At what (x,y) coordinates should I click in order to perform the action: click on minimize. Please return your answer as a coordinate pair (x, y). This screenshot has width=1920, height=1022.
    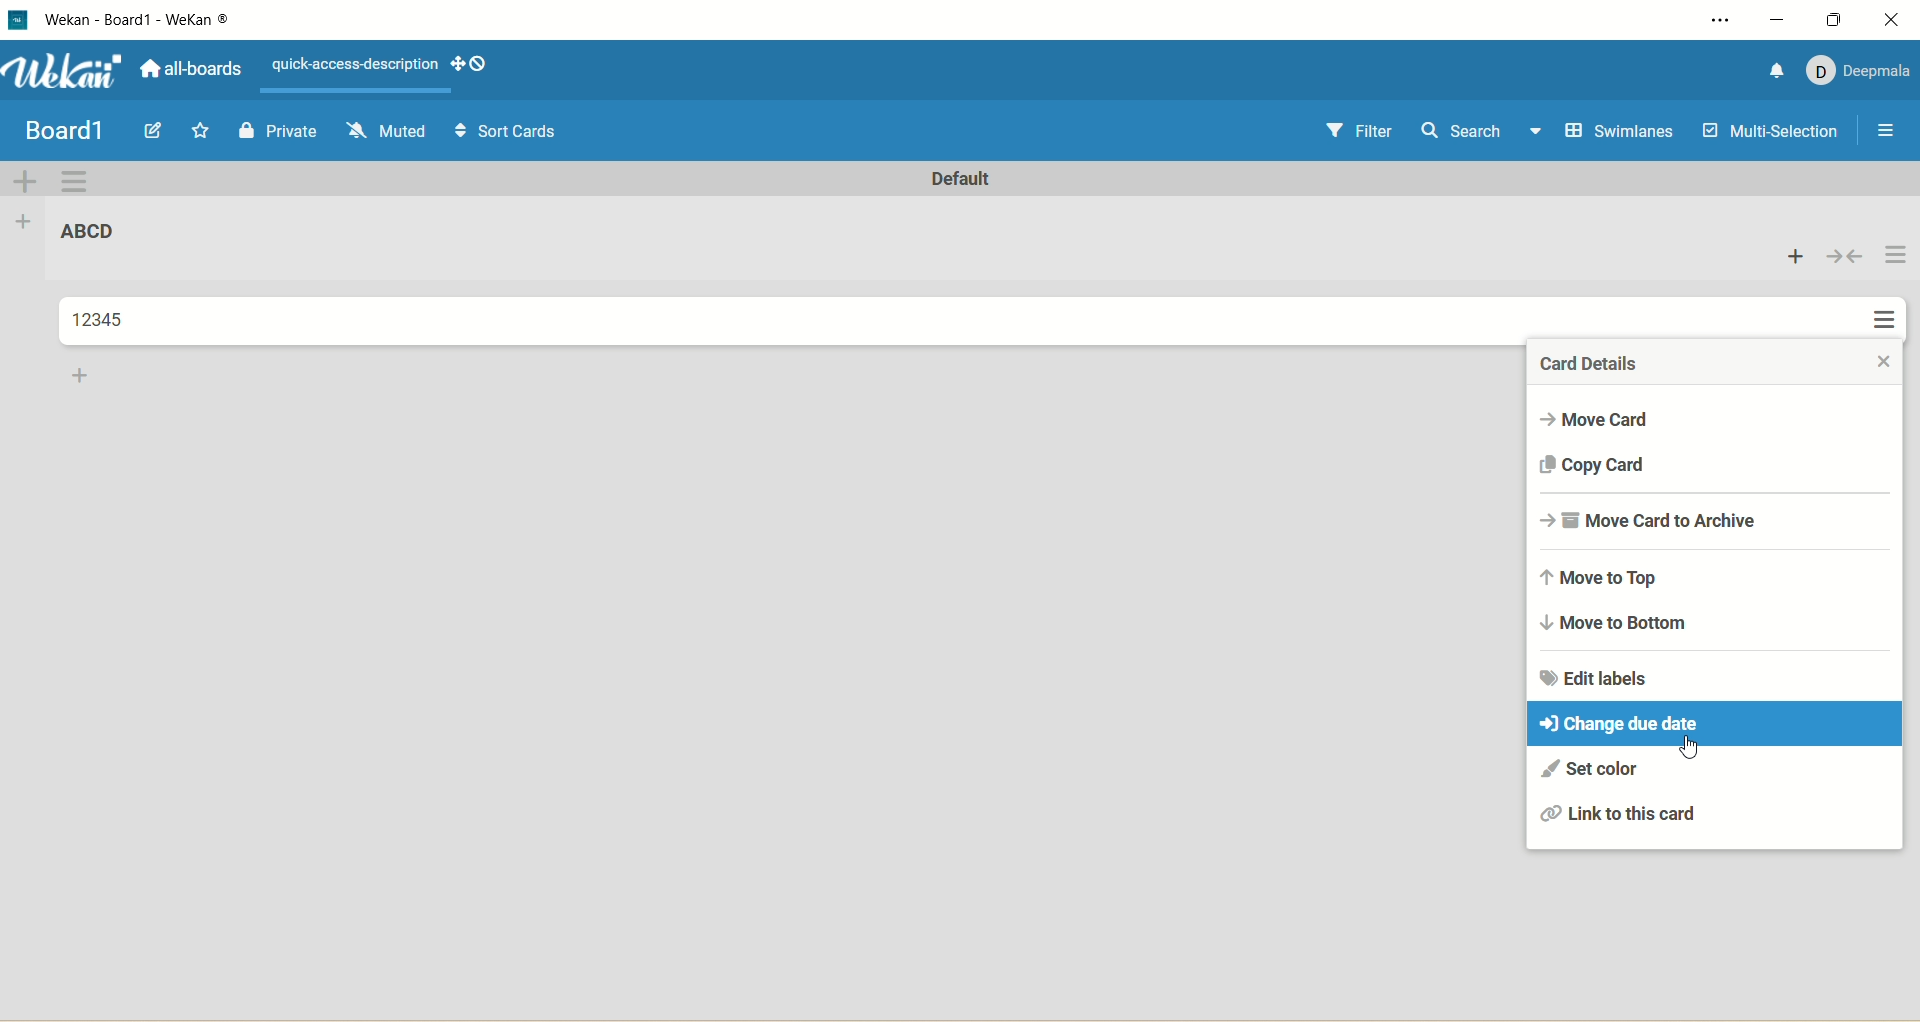
    Looking at the image, I should click on (1779, 22).